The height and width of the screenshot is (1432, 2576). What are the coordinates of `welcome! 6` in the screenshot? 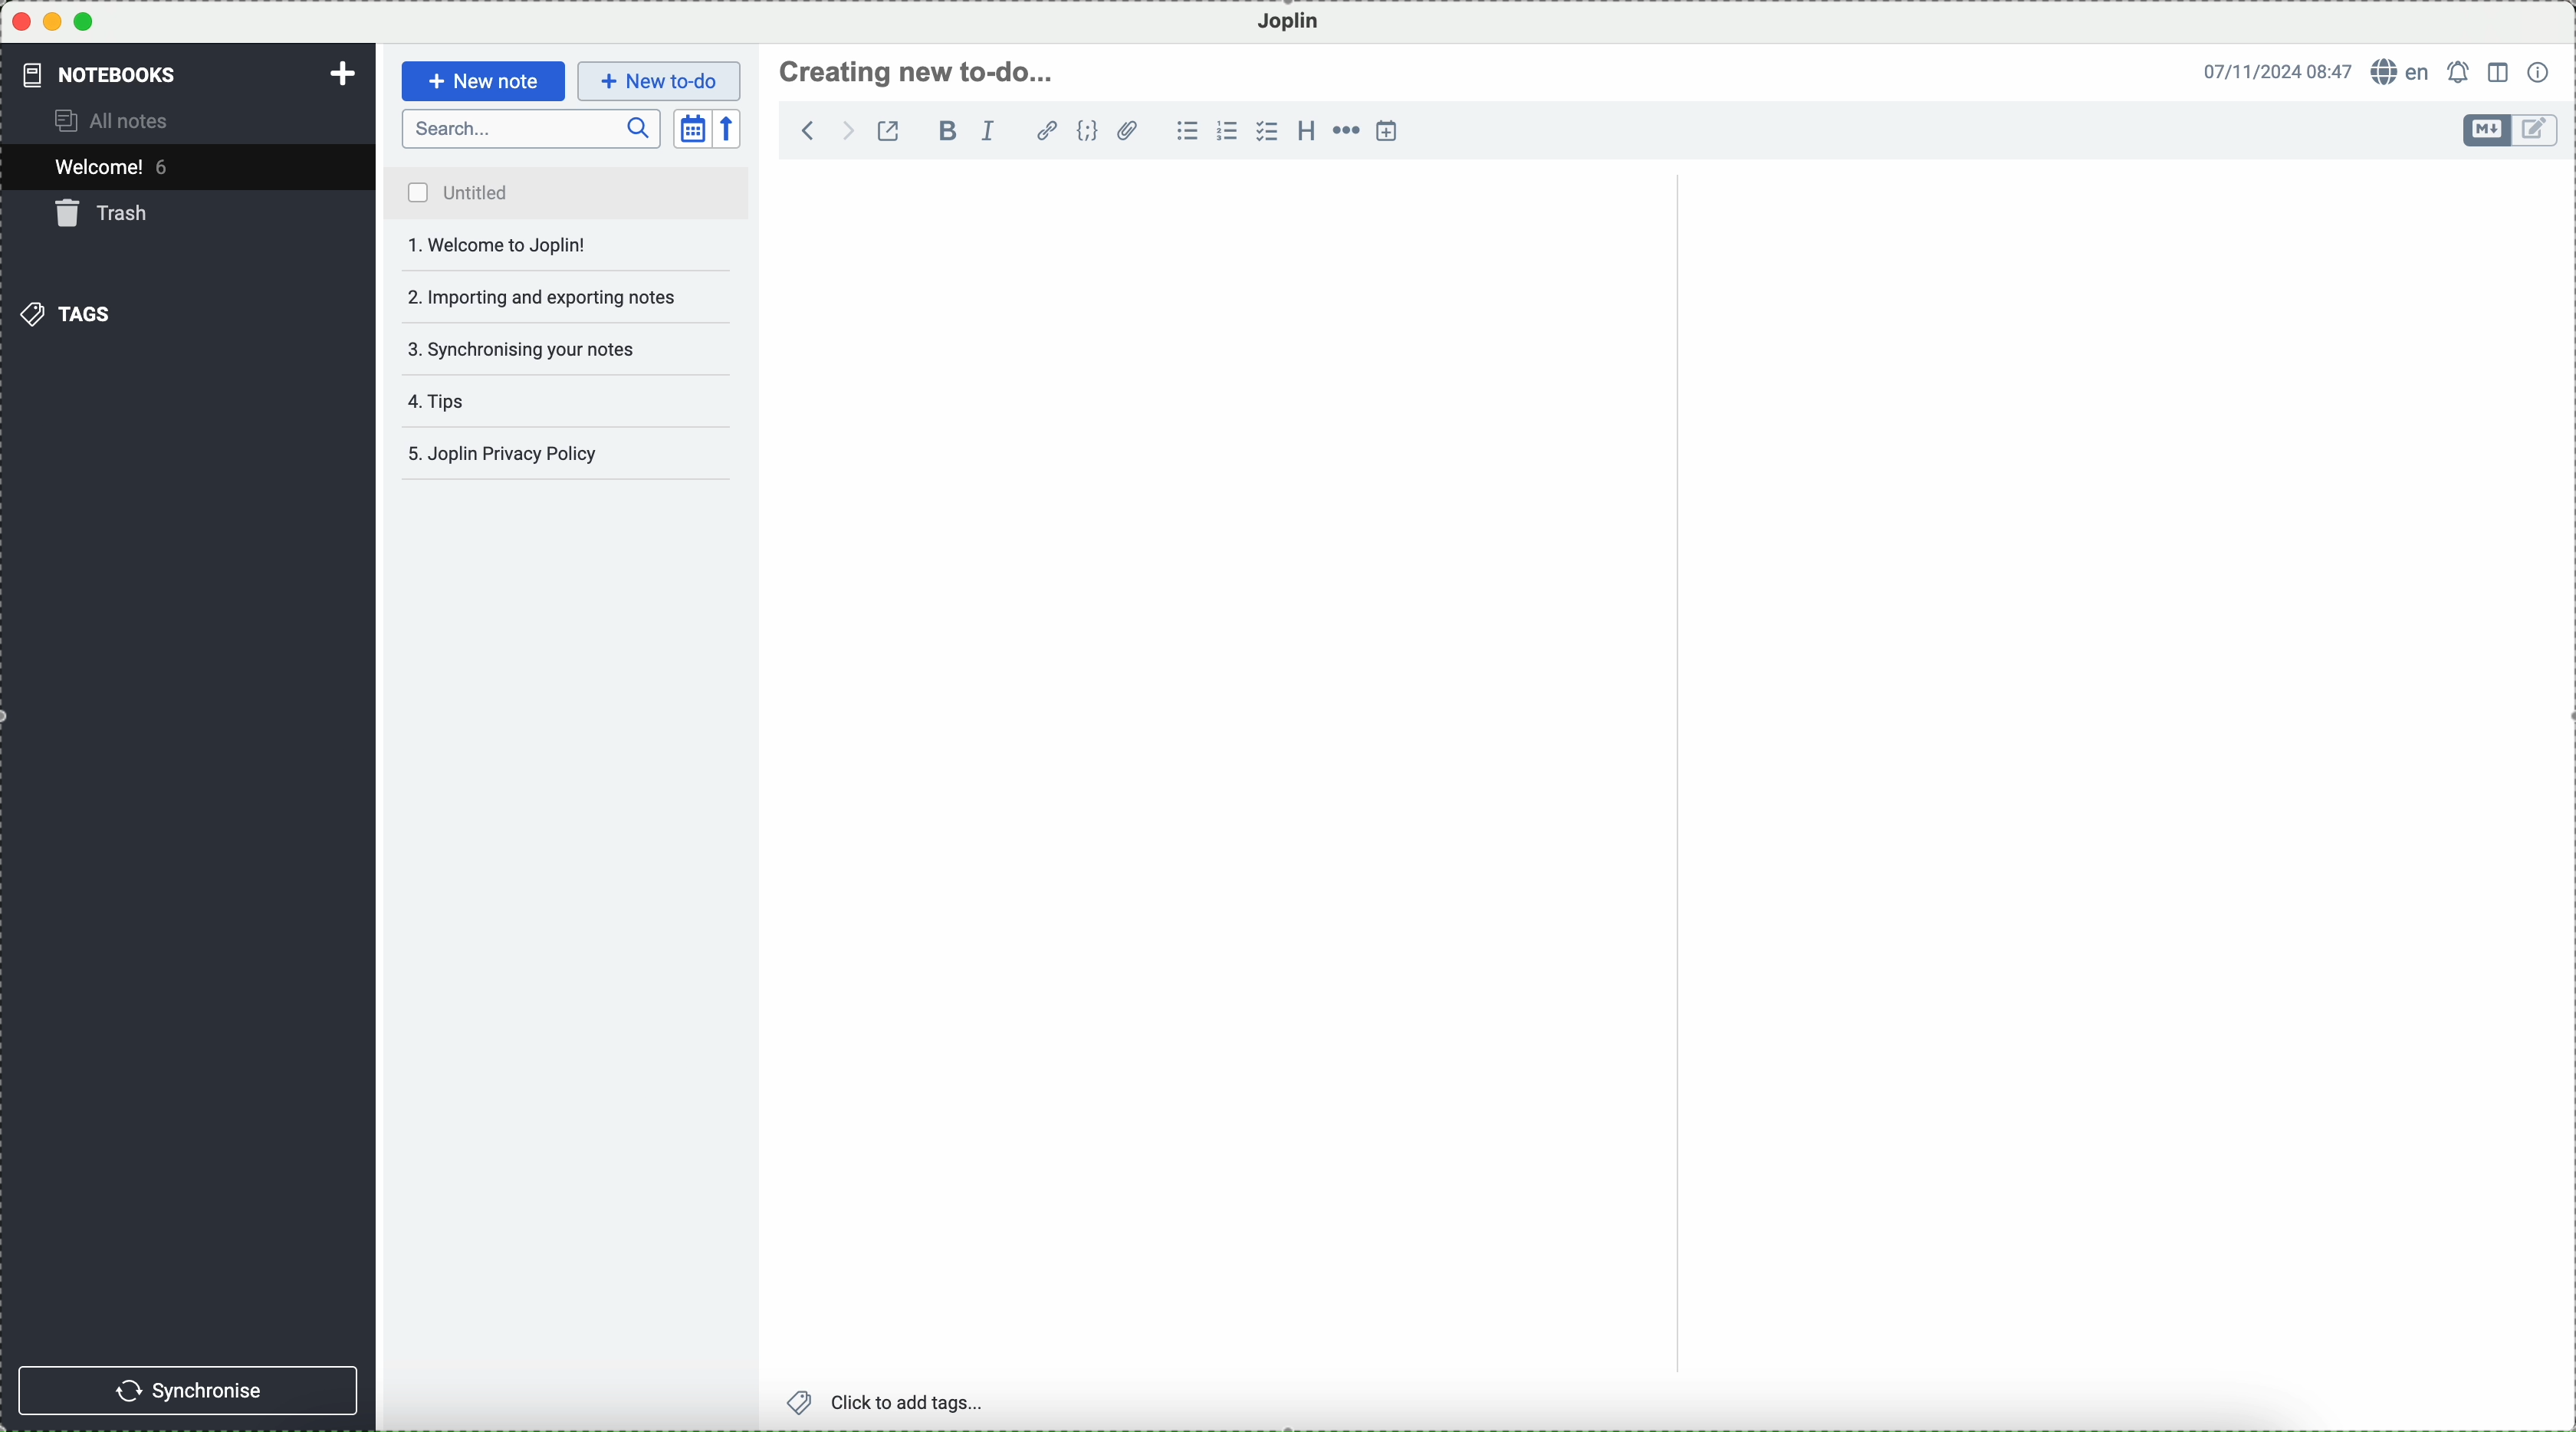 It's located at (118, 165).